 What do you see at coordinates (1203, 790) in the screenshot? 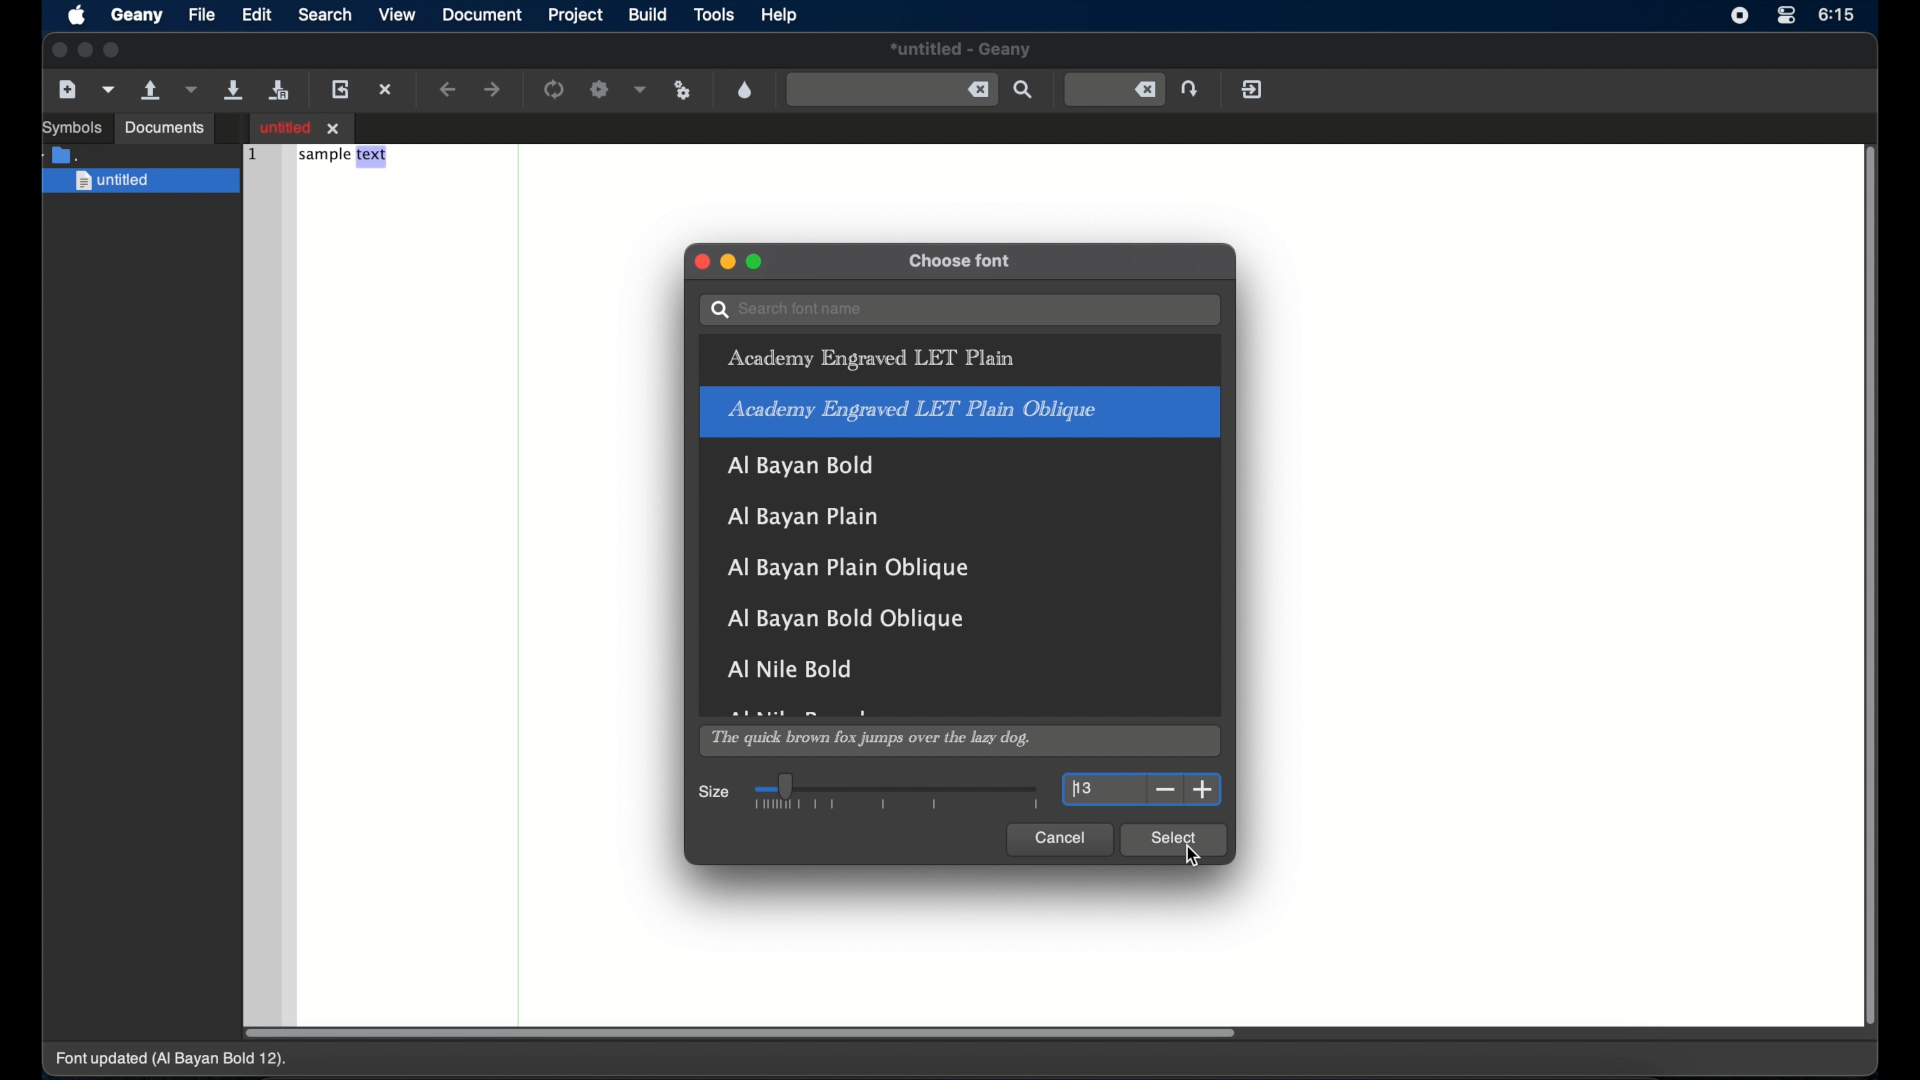
I see `increment` at bounding box center [1203, 790].